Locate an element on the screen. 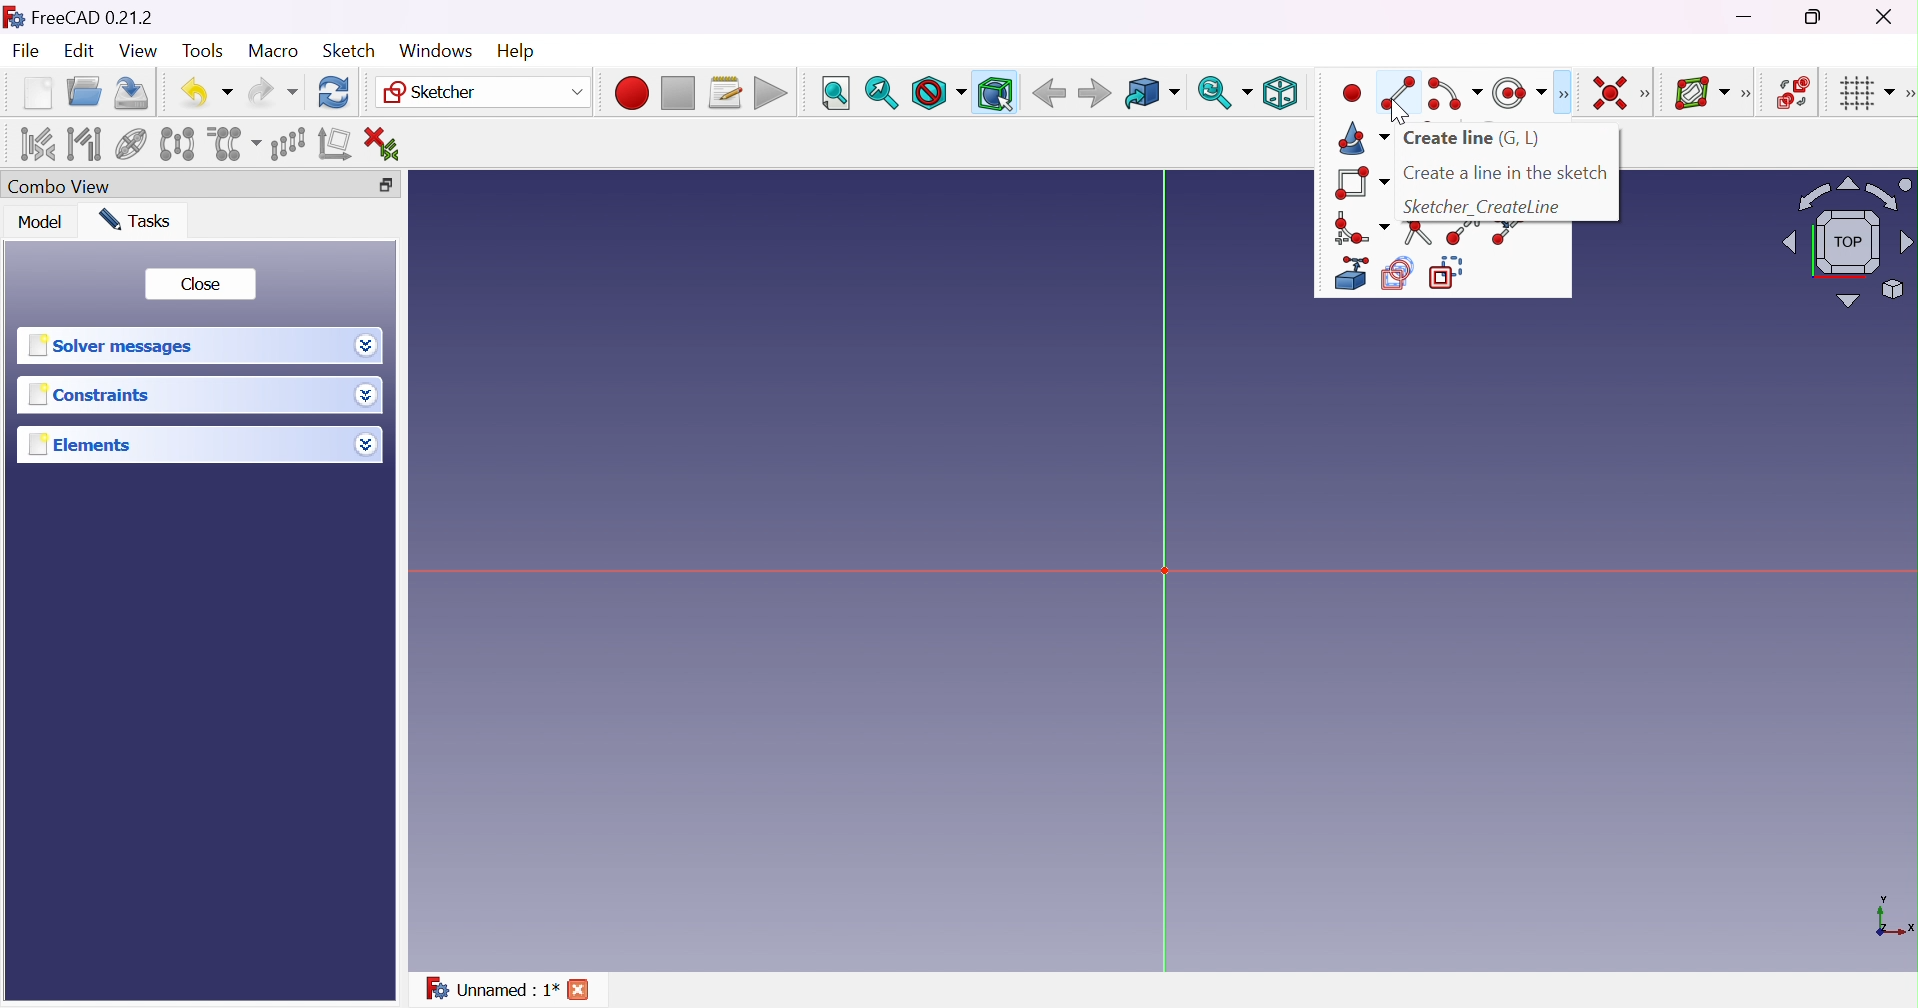 This screenshot has width=1918, height=1008. [Sketcher edit tools] is located at coordinates (1906, 97).